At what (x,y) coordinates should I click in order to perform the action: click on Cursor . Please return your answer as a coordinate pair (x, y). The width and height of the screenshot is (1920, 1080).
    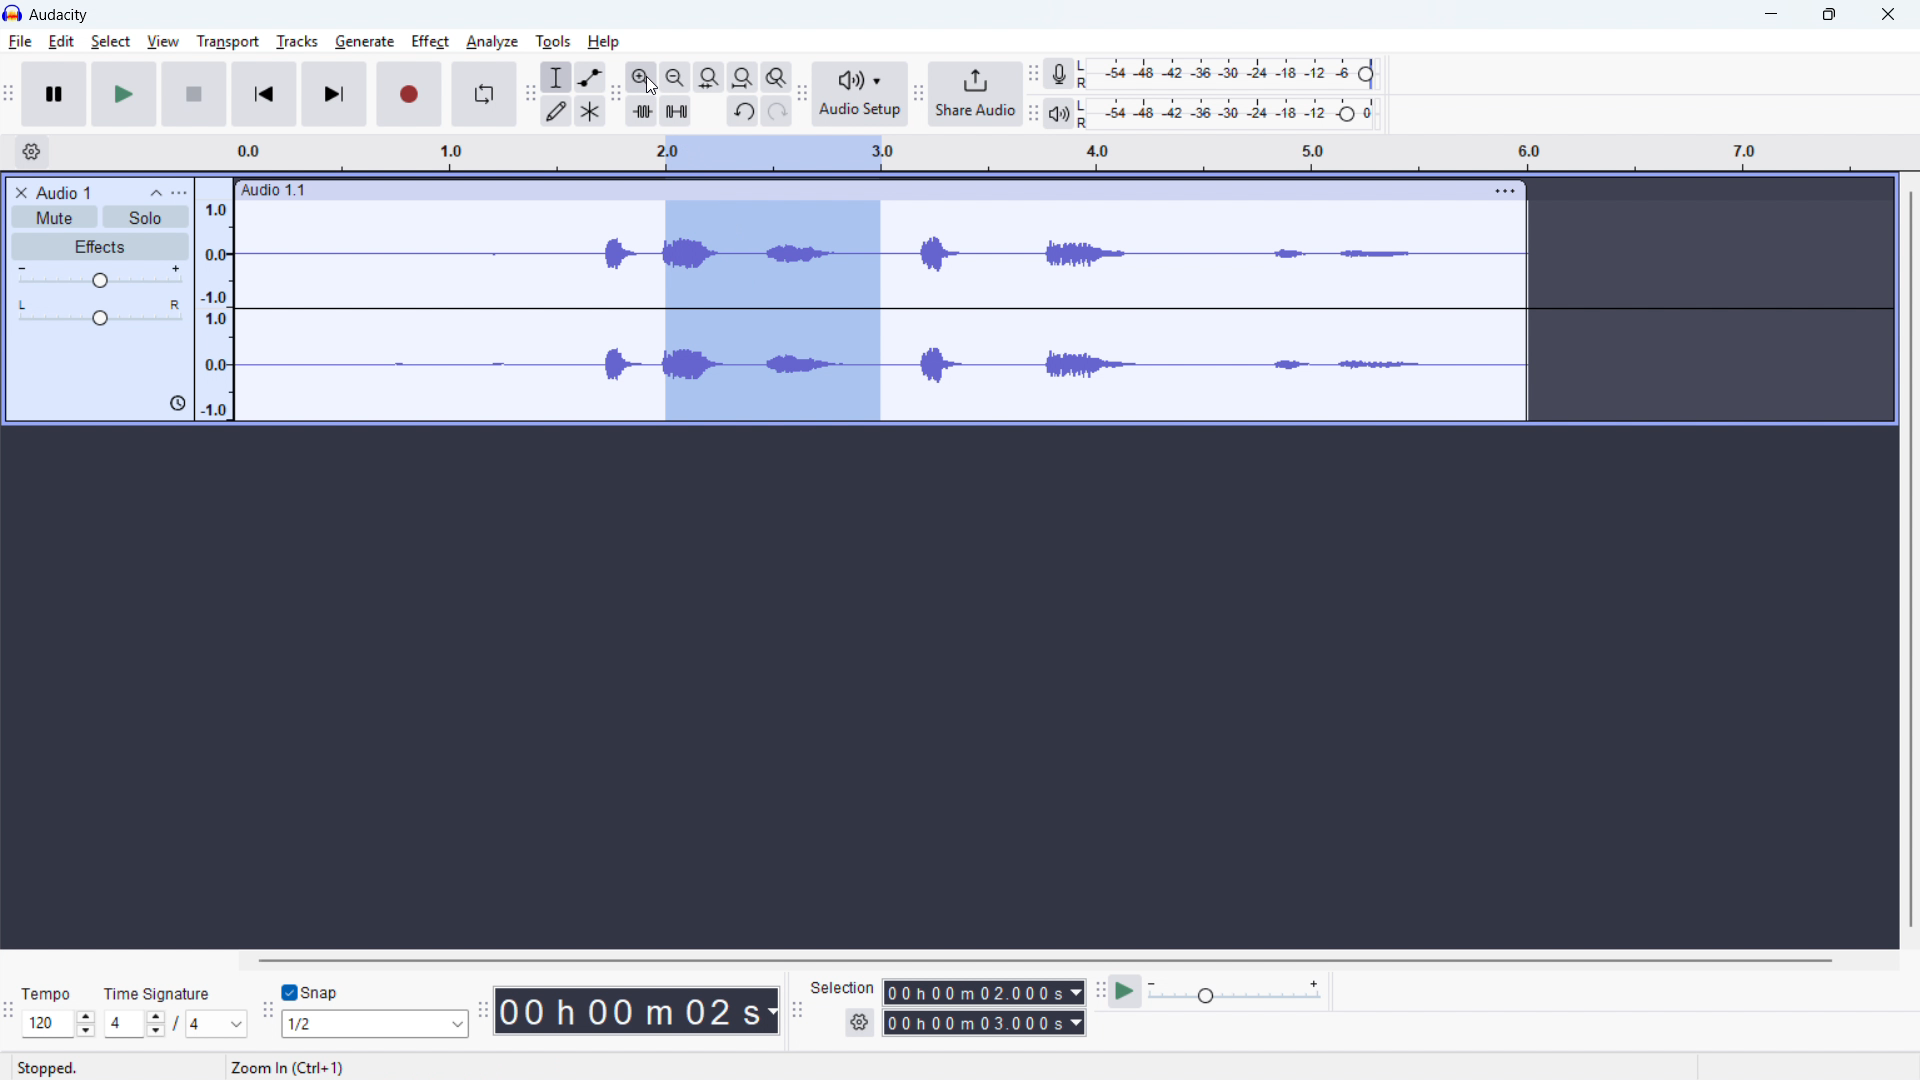
    Looking at the image, I should click on (652, 86).